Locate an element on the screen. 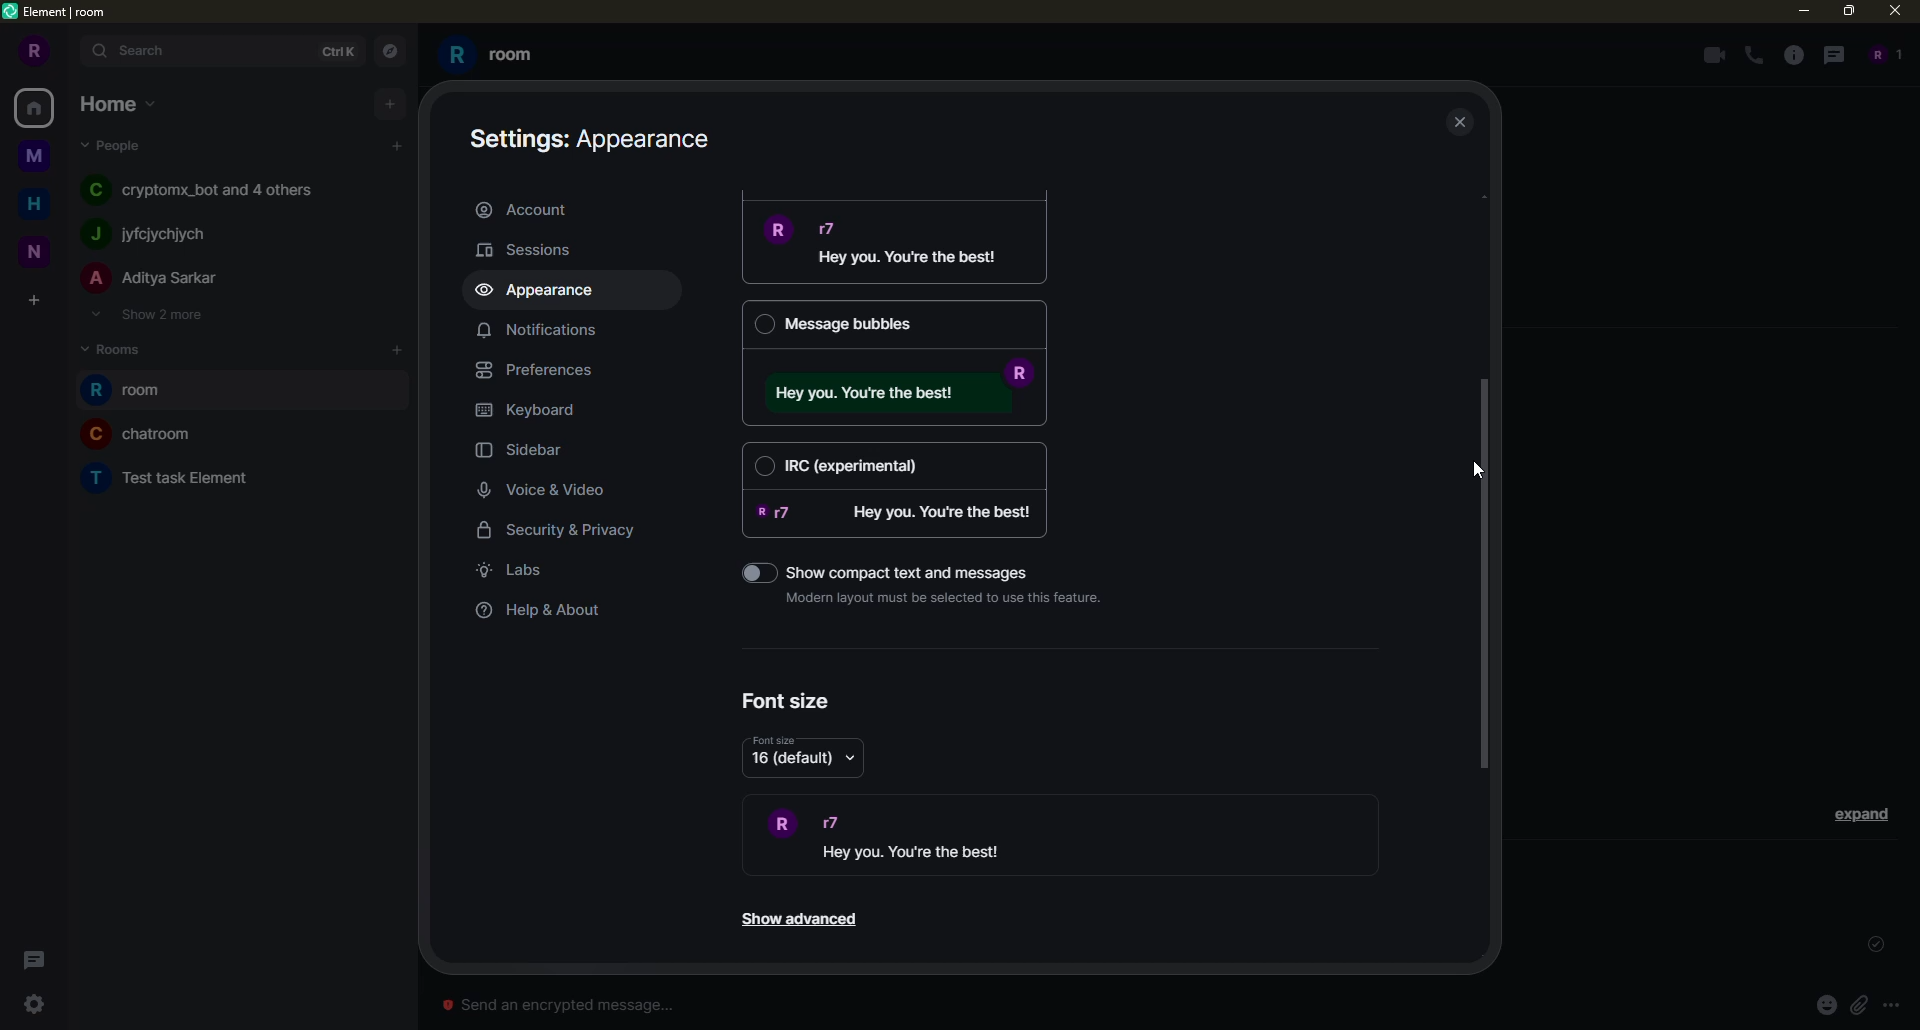 Image resolution: width=1920 pixels, height=1030 pixels. attach is located at coordinates (1858, 1004).